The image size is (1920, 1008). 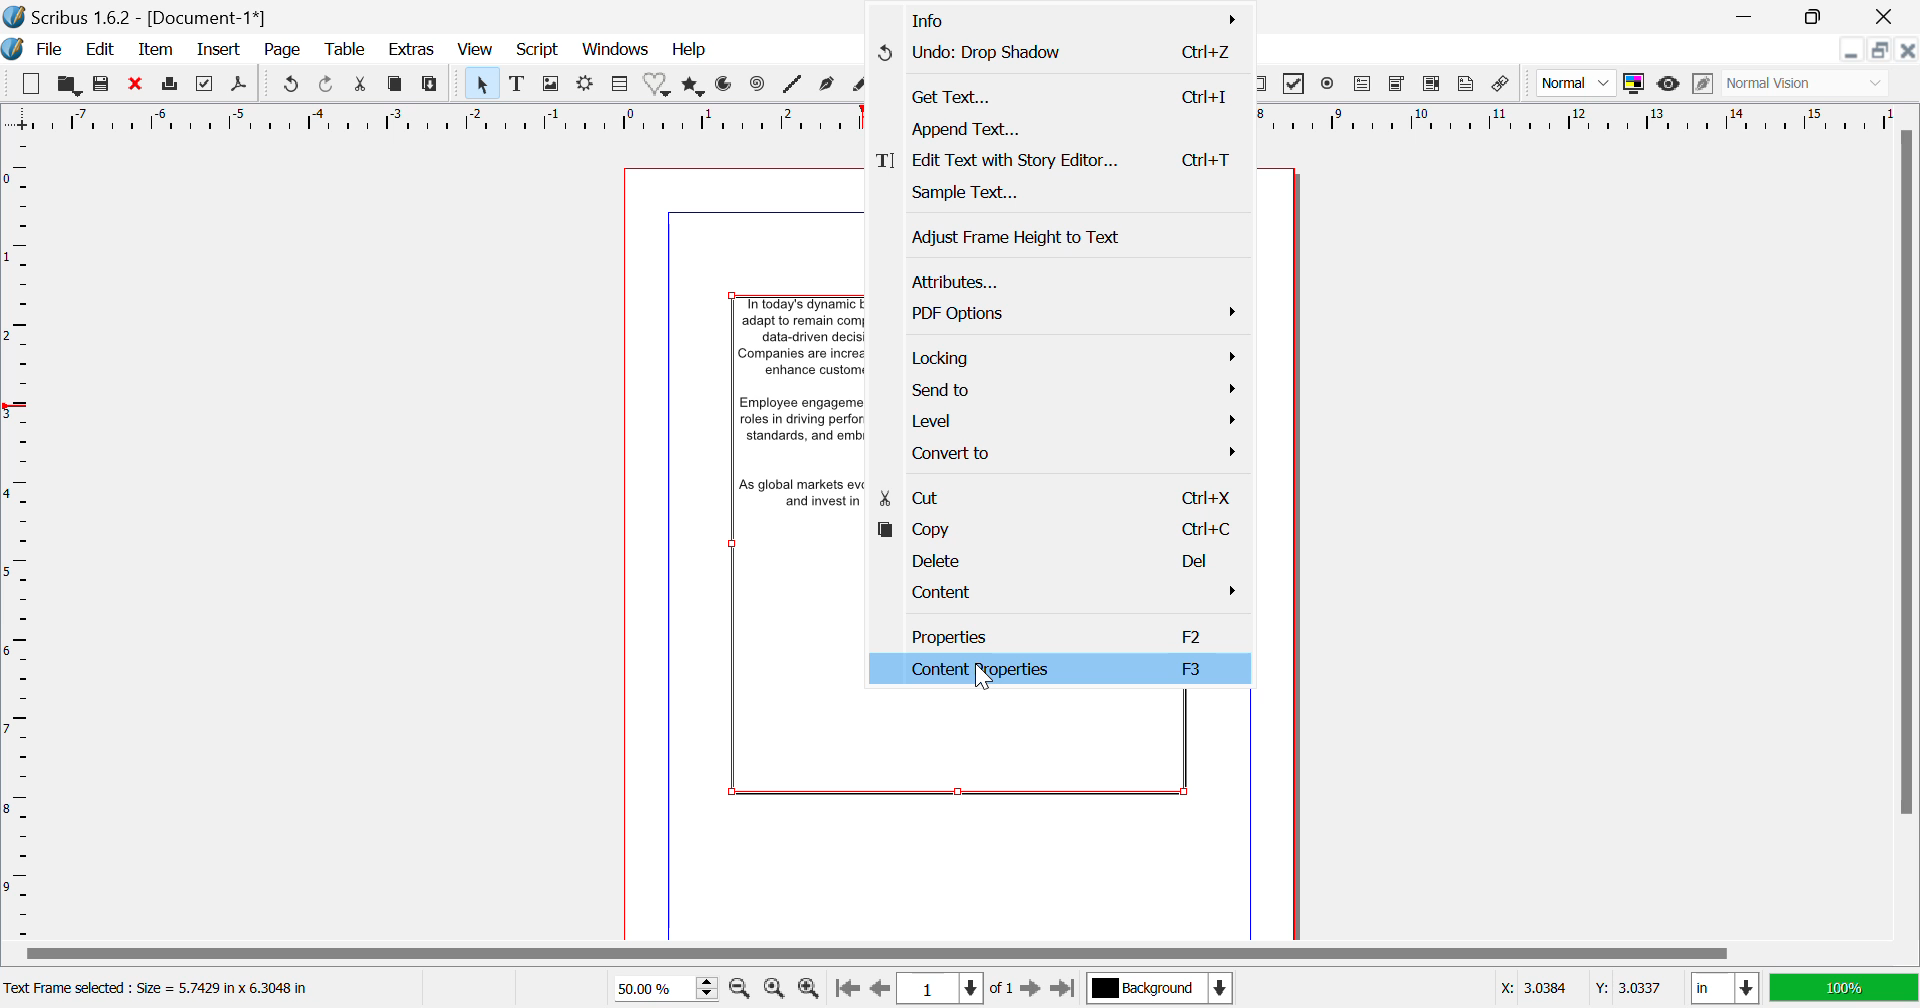 I want to click on Minimize, so click(x=1817, y=17).